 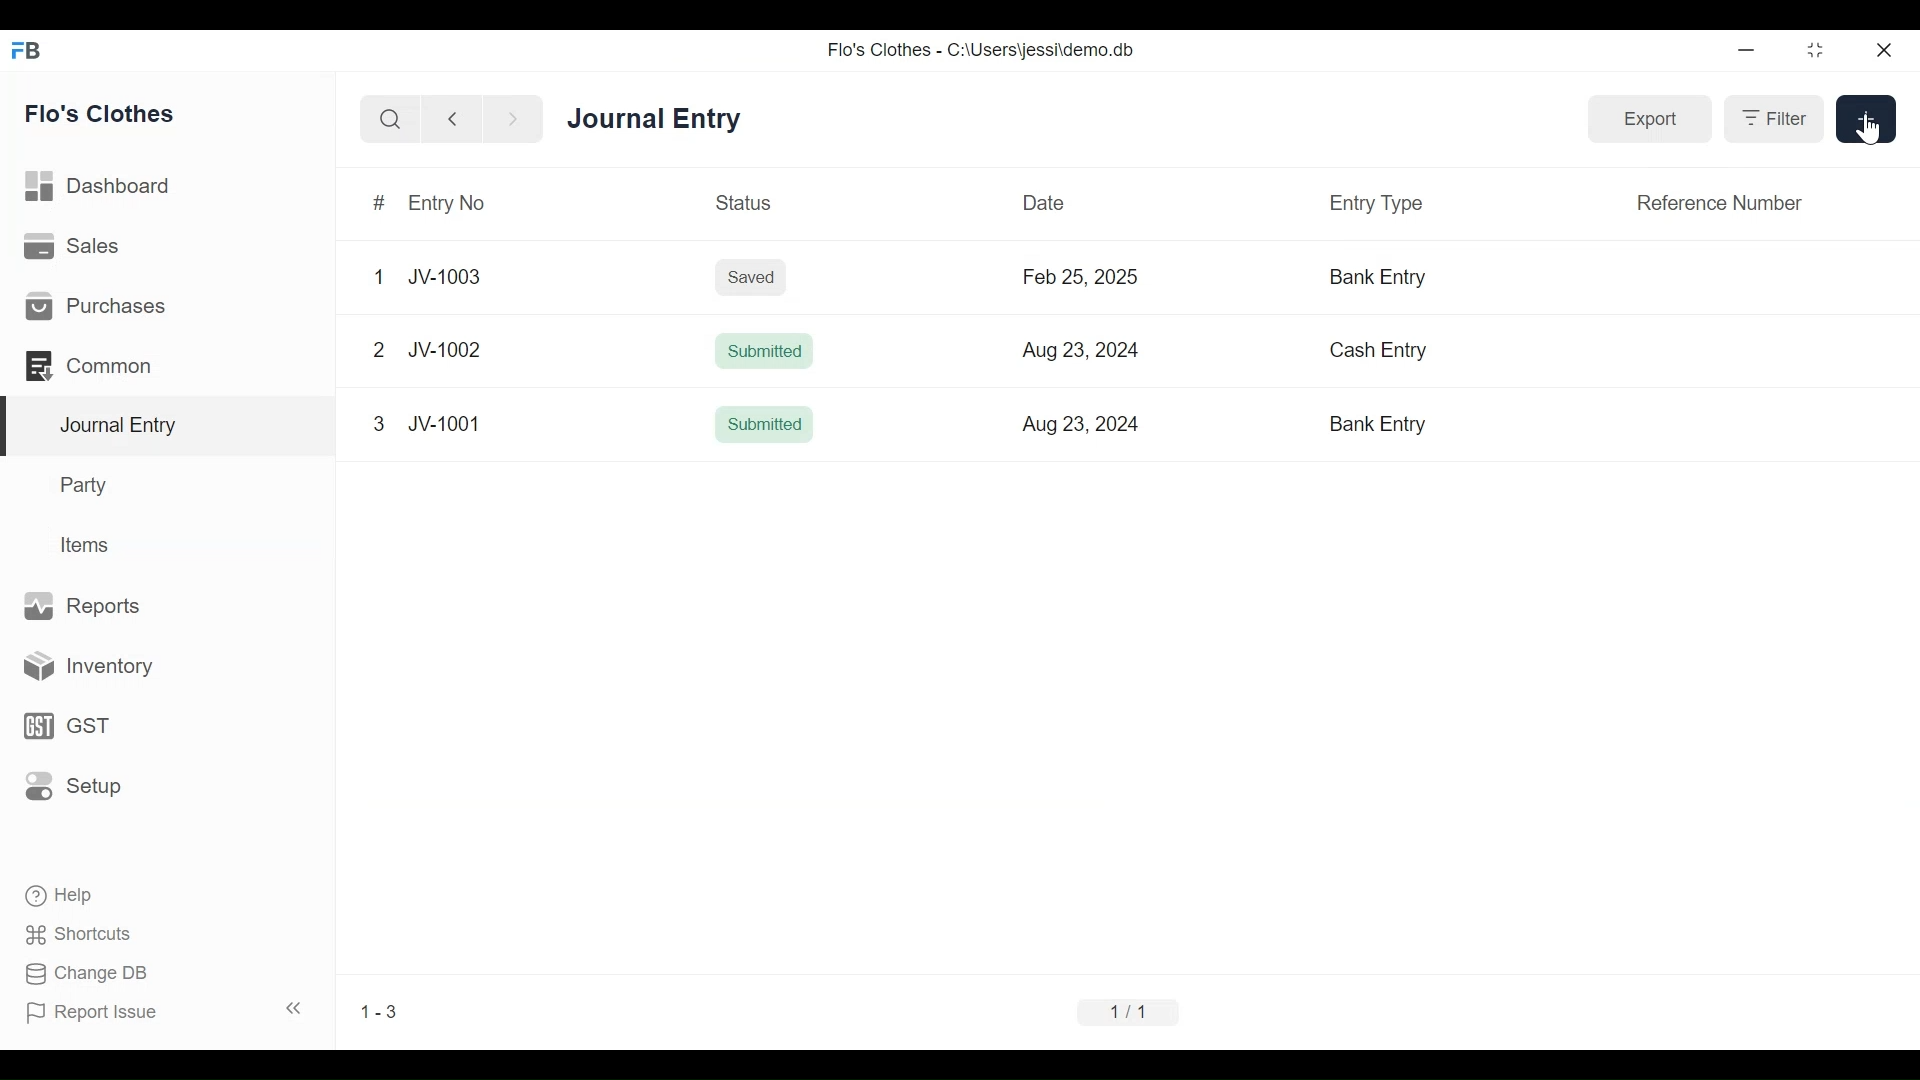 What do you see at coordinates (744, 203) in the screenshot?
I see `Status` at bounding box center [744, 203].